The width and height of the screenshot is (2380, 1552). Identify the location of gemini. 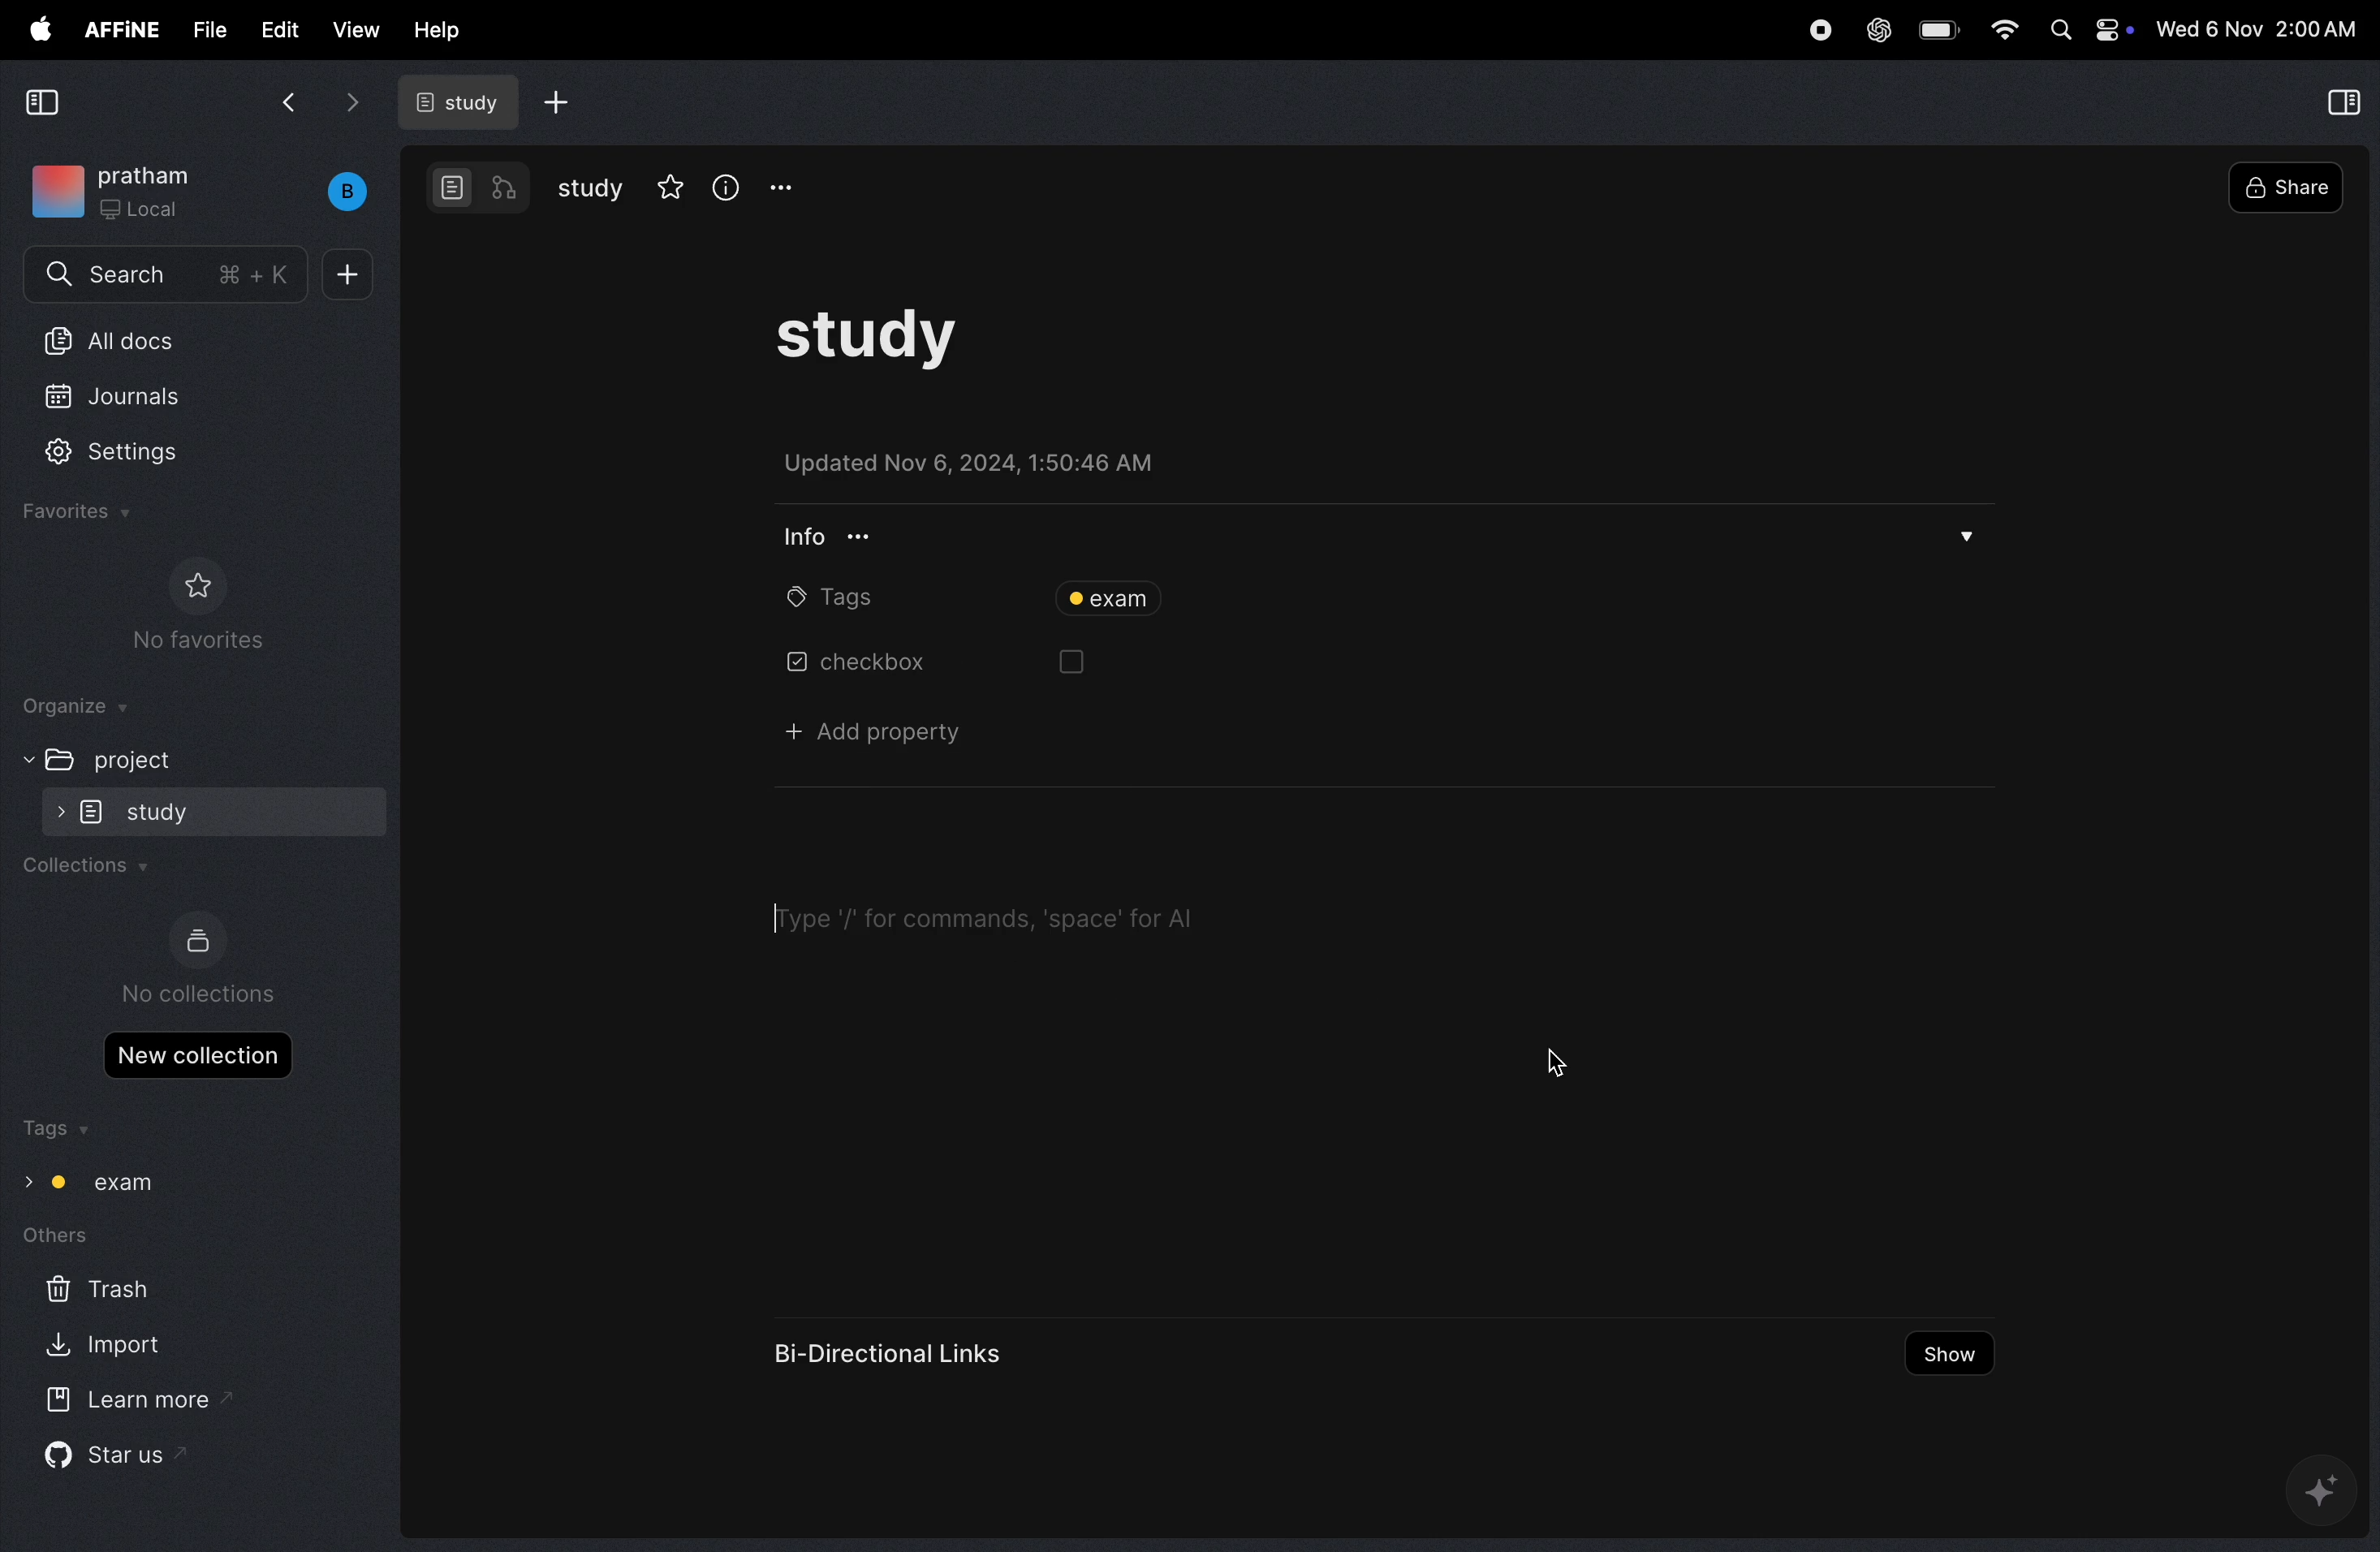
(2325, 1489).